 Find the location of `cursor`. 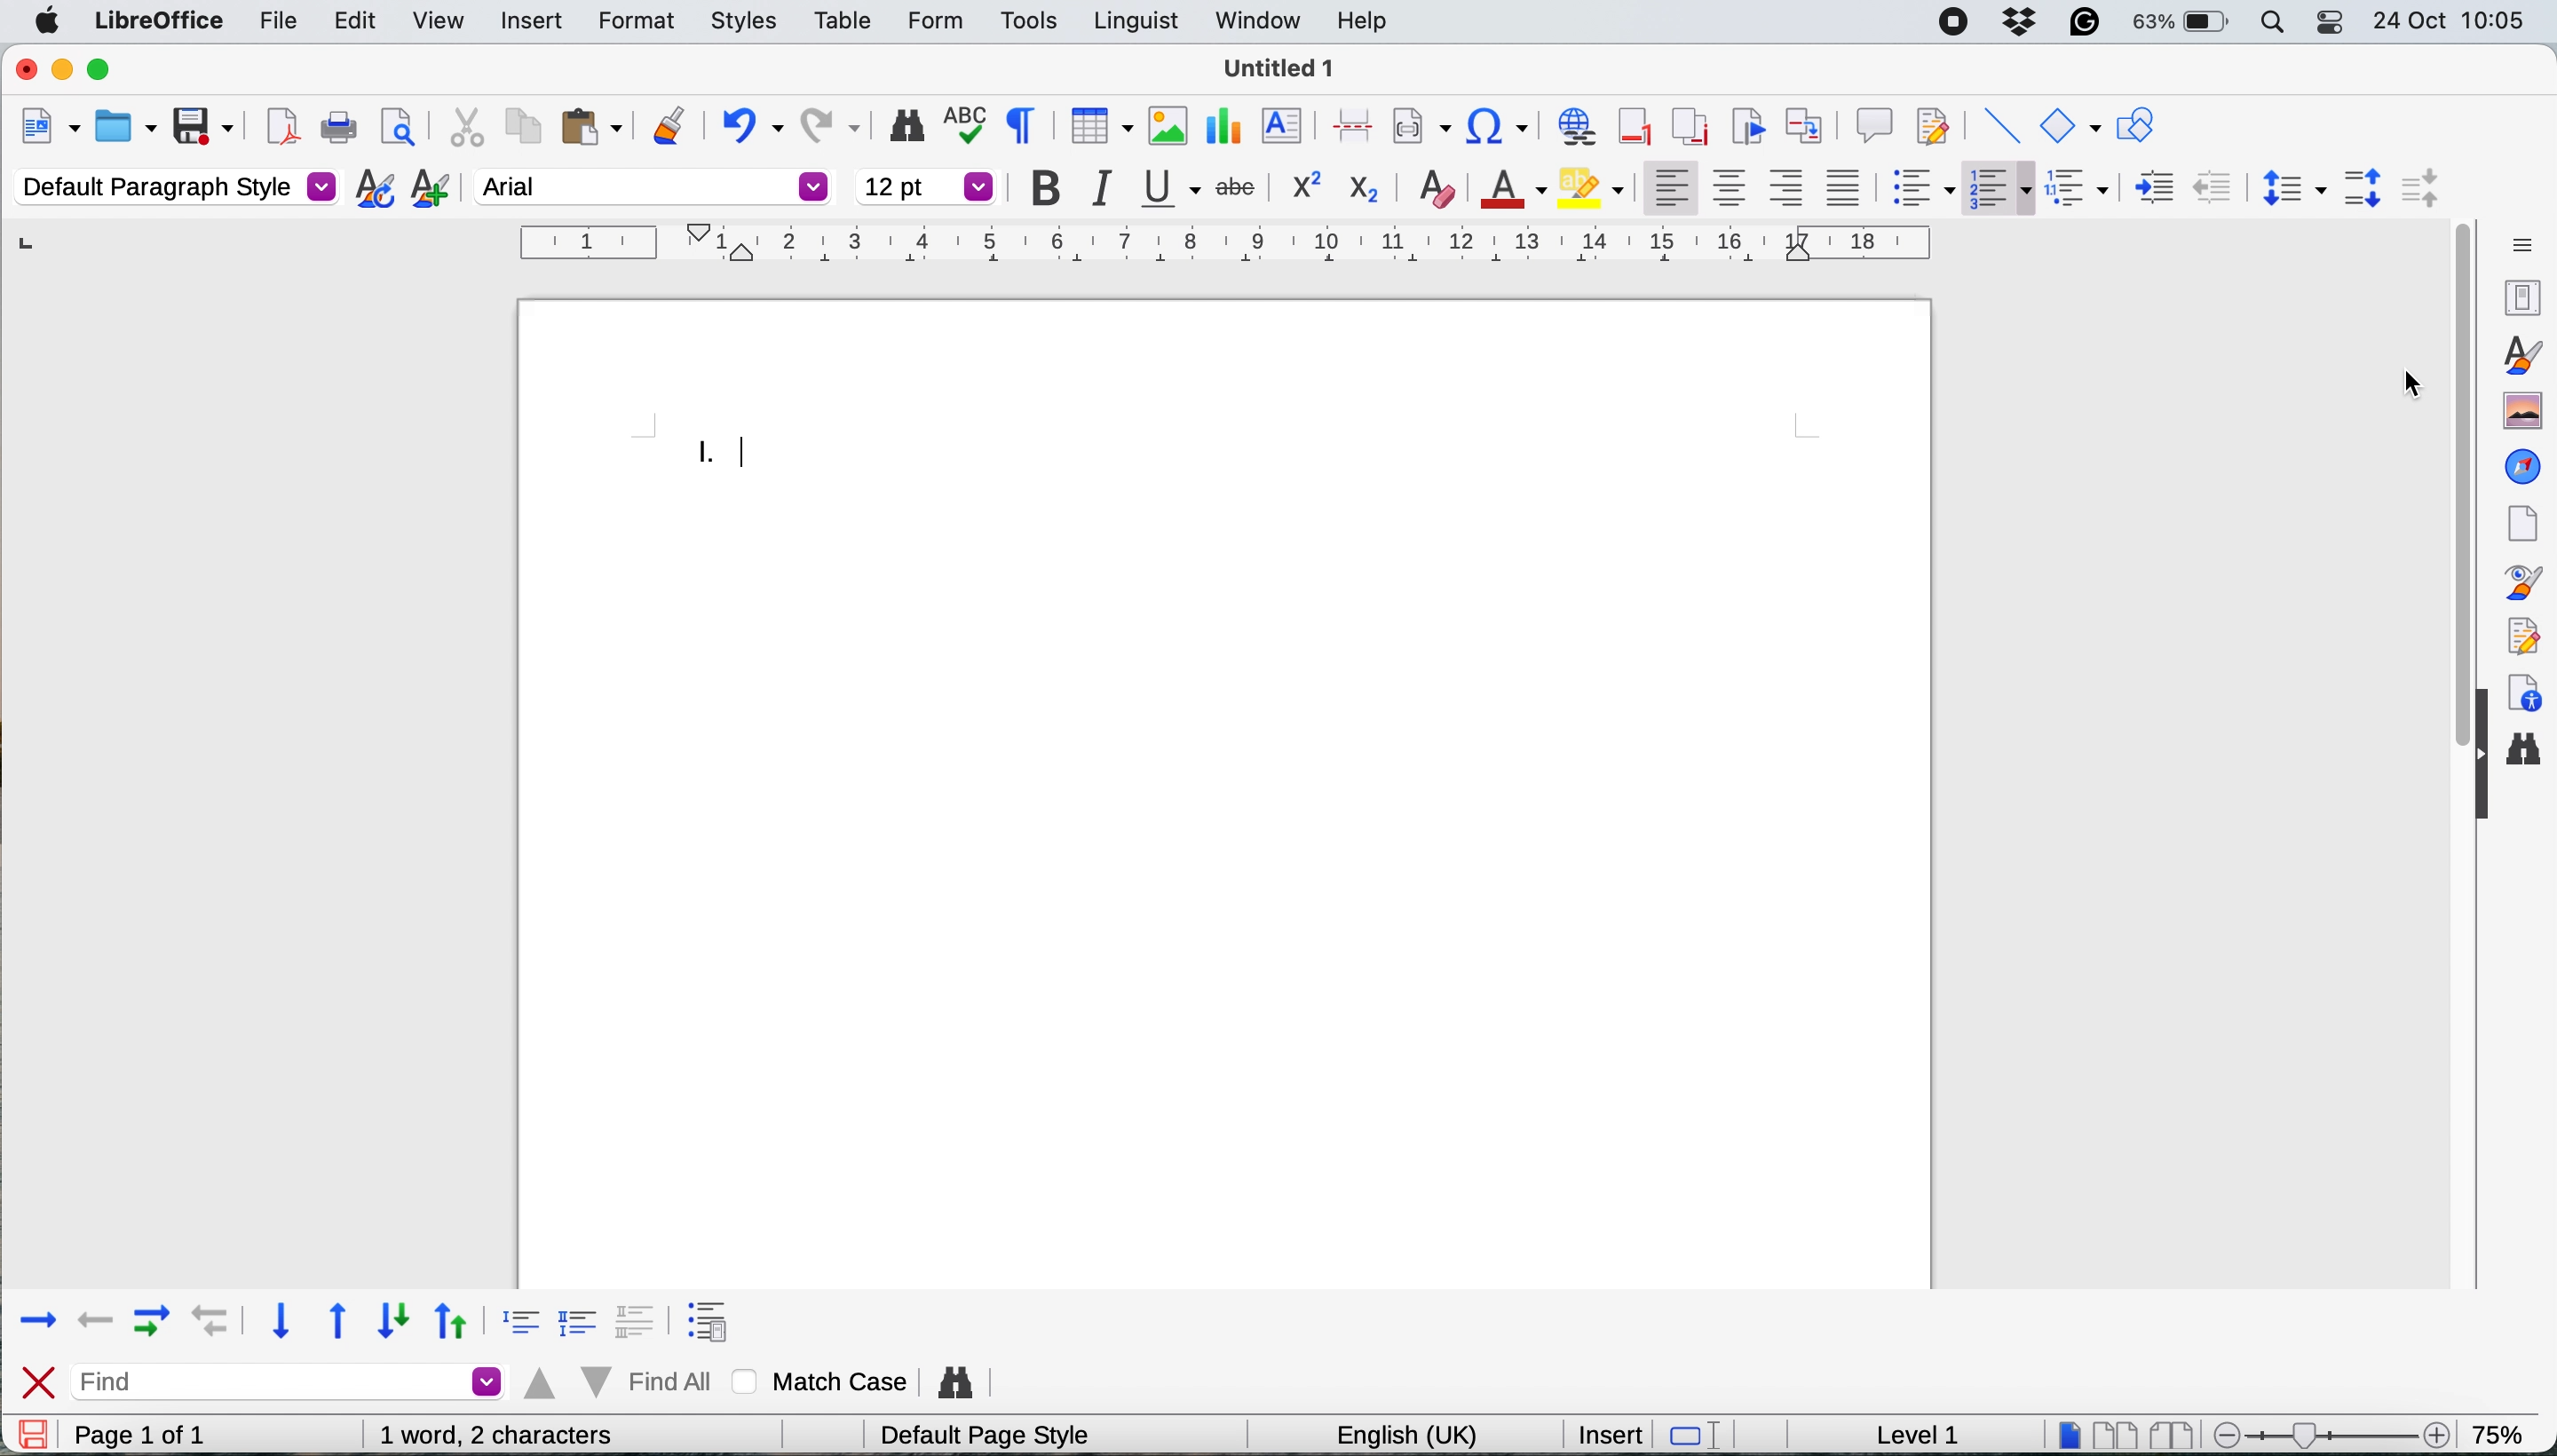

cursor is located at coordinates (2414, 390).